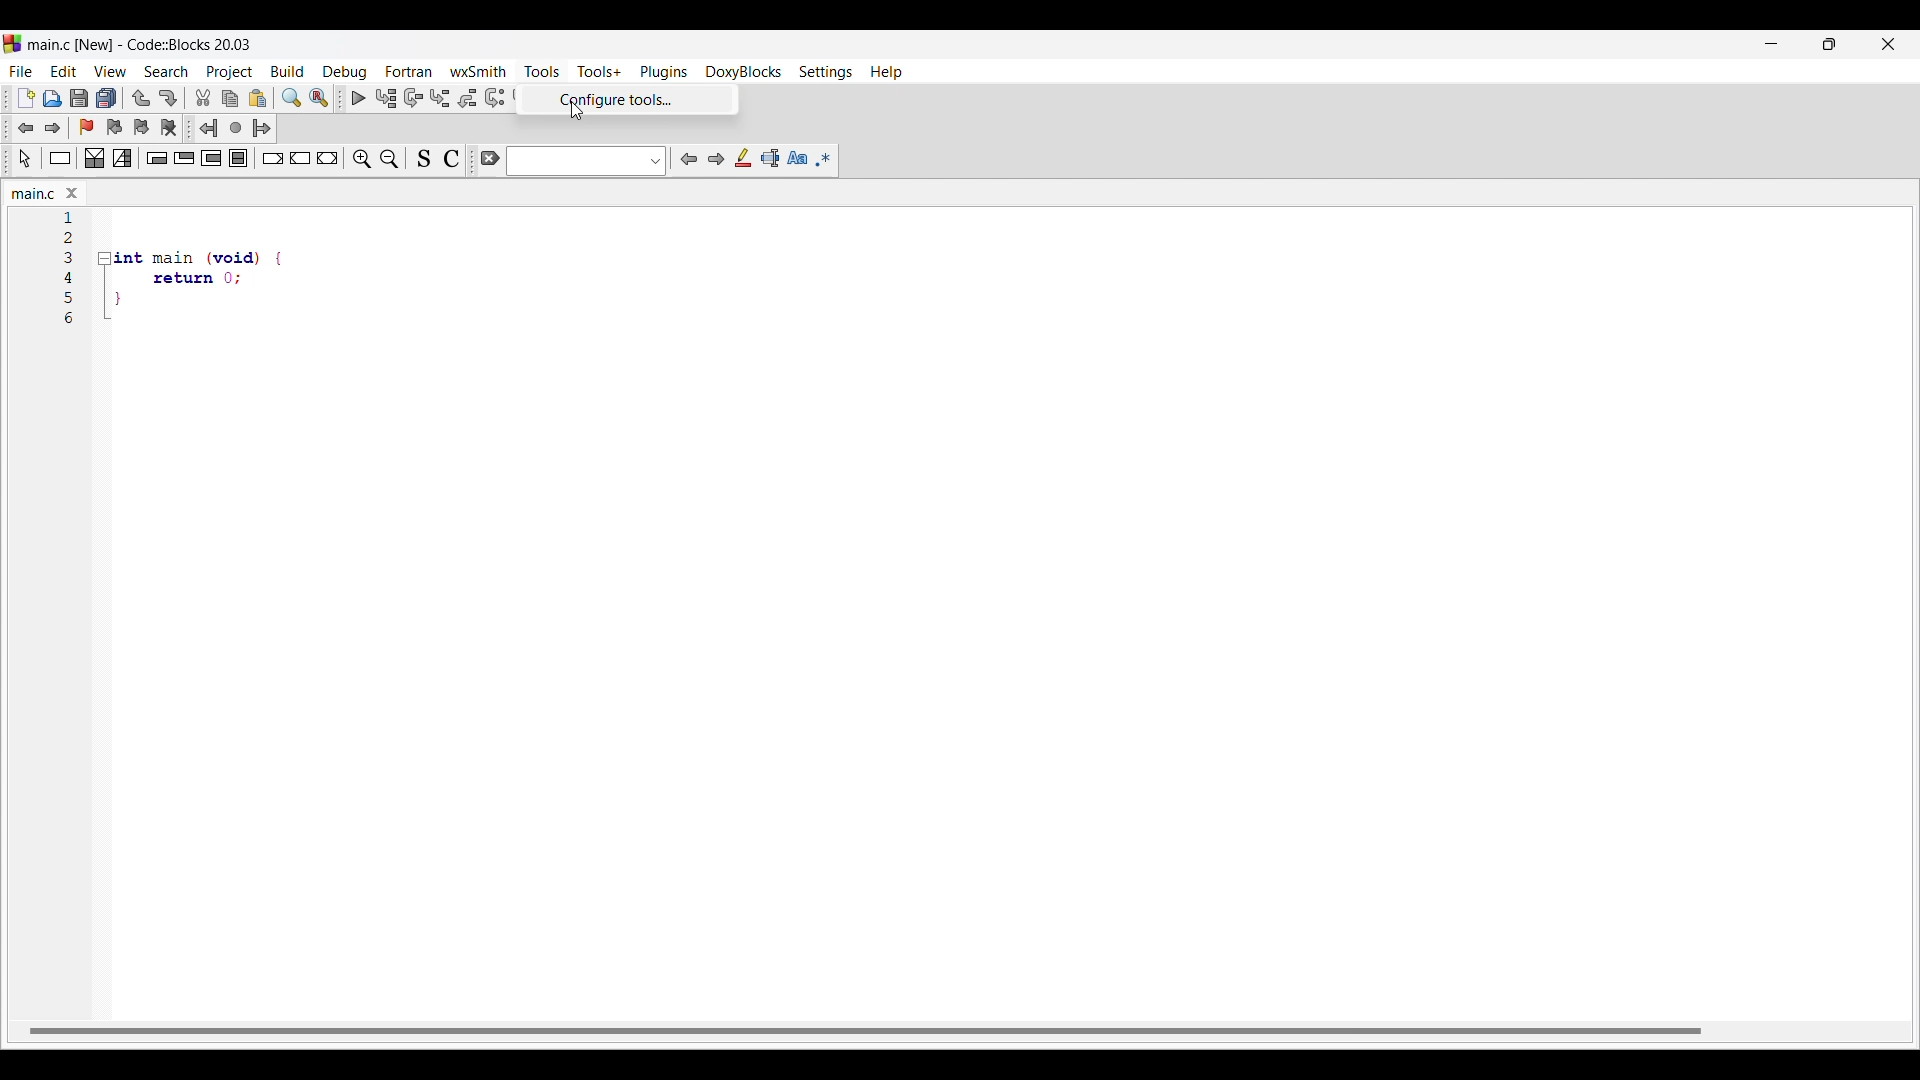  I want to click on Copy, so click(230, 99).